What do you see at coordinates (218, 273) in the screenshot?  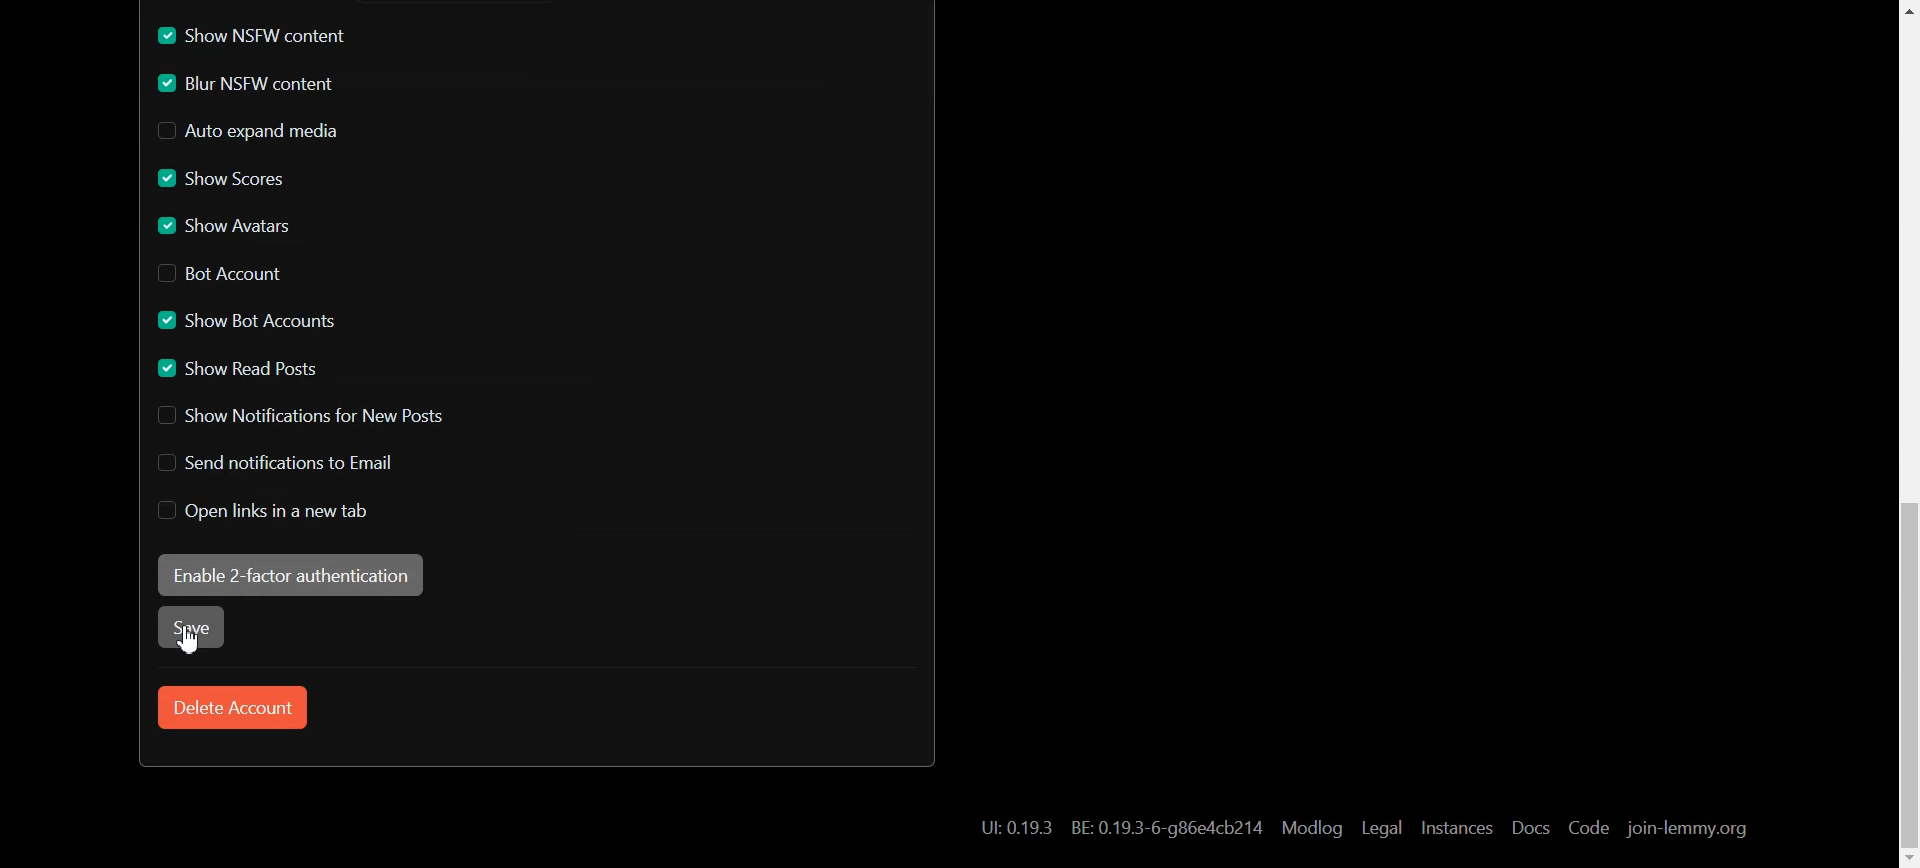 I see `Disable Bot Account` at bounding box center [218, 273].